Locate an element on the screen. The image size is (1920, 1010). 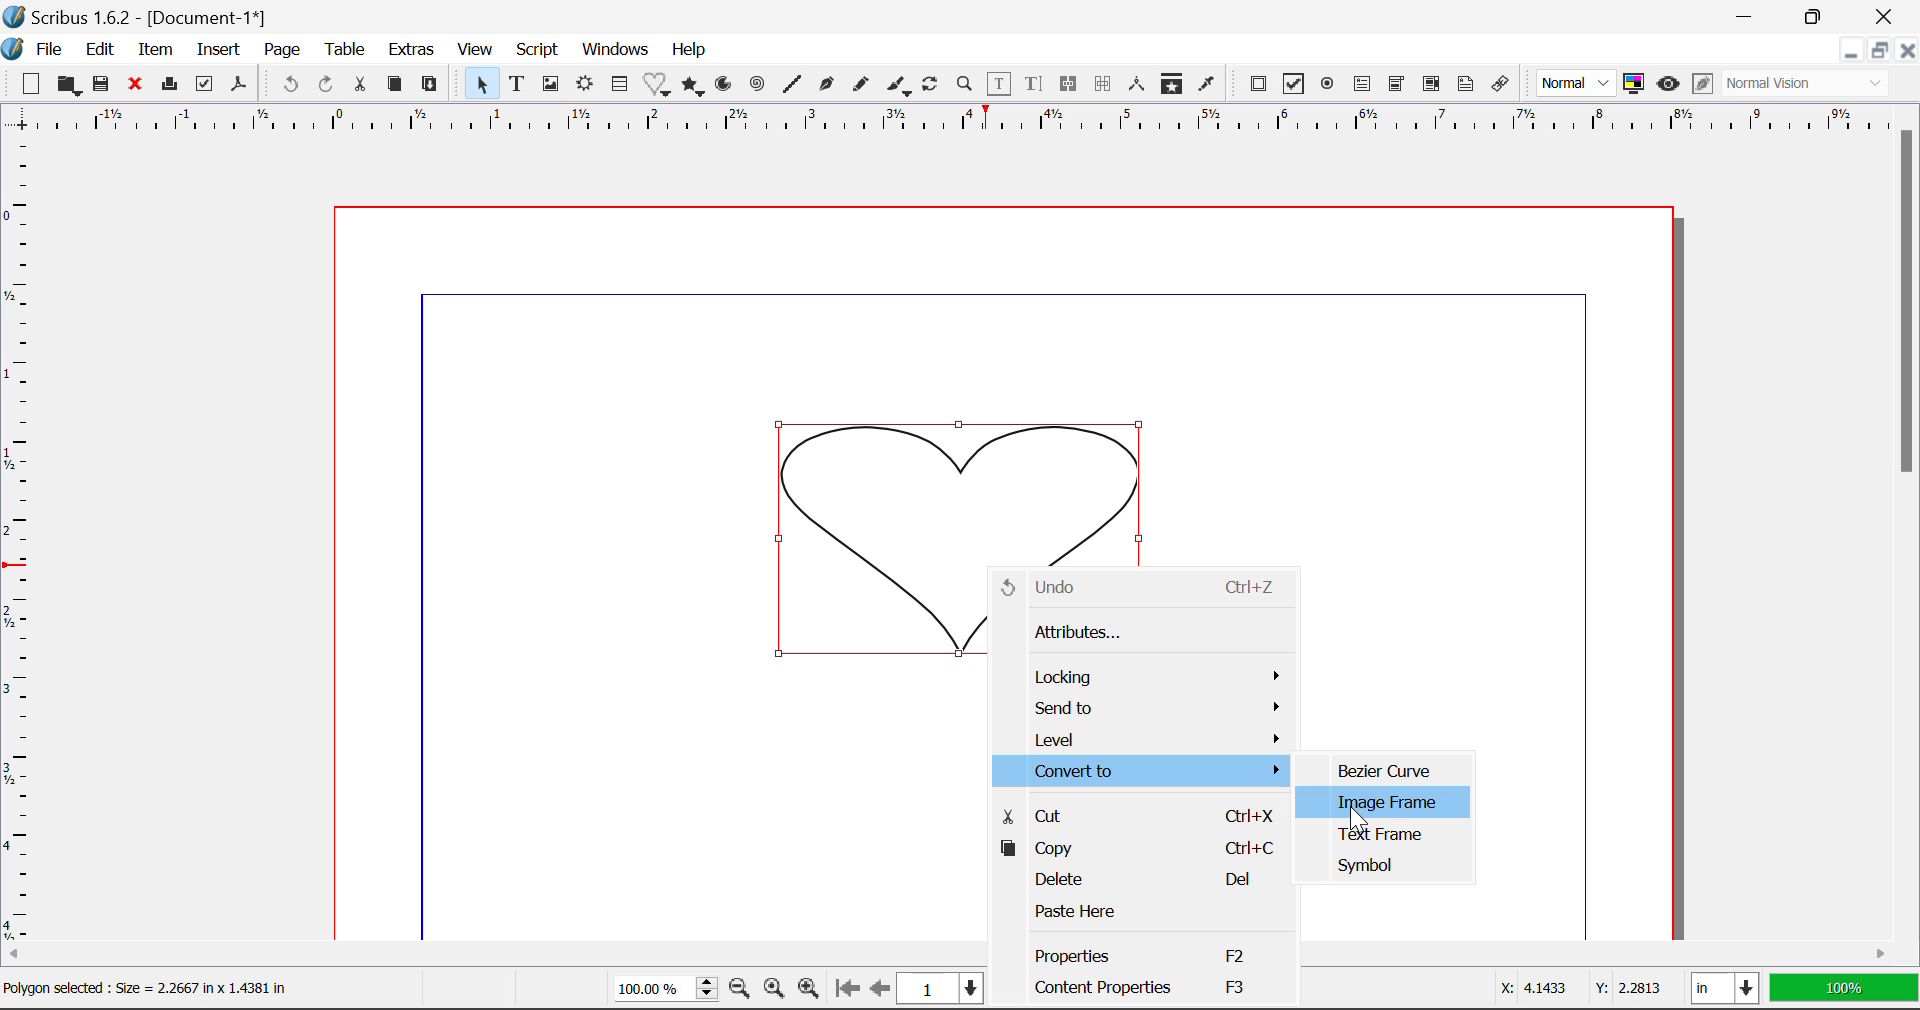
Image Frames is located at coordinates (550, 84).